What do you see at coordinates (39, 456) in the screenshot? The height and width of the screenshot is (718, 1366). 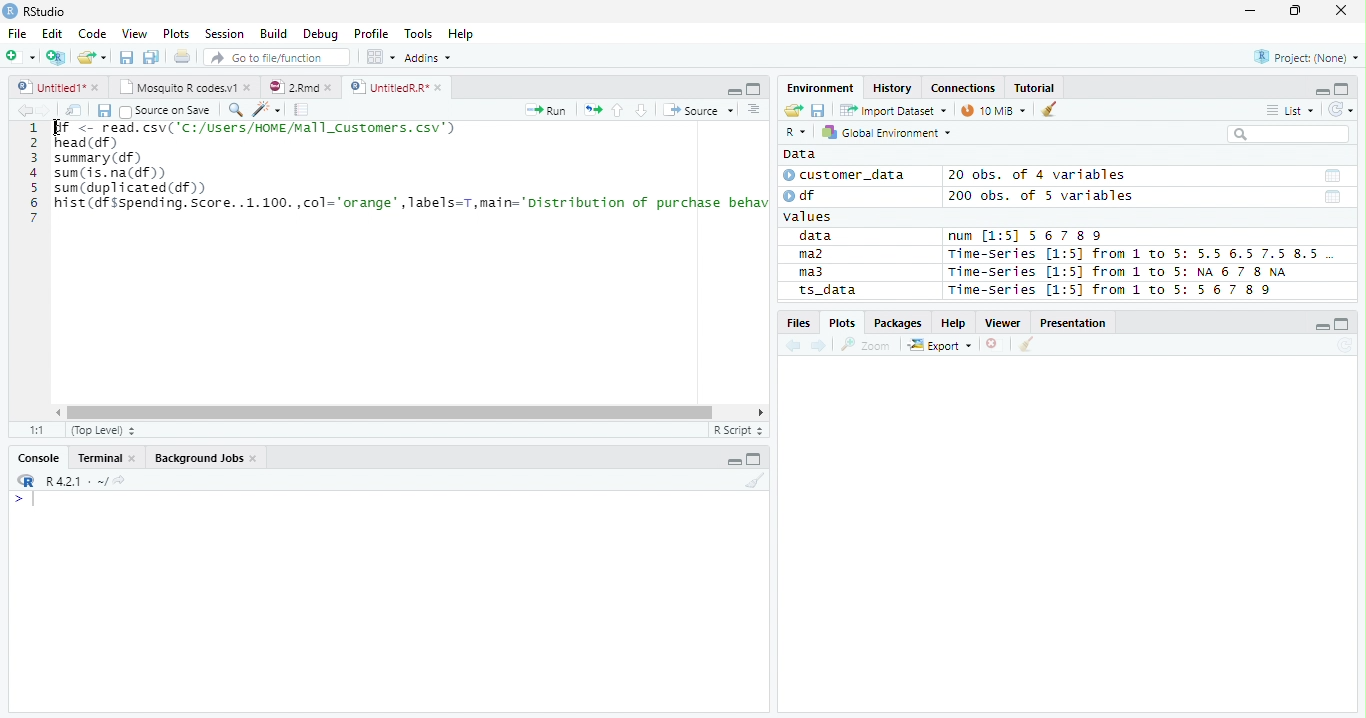 I see `Console` at bounding box center [39, 456].